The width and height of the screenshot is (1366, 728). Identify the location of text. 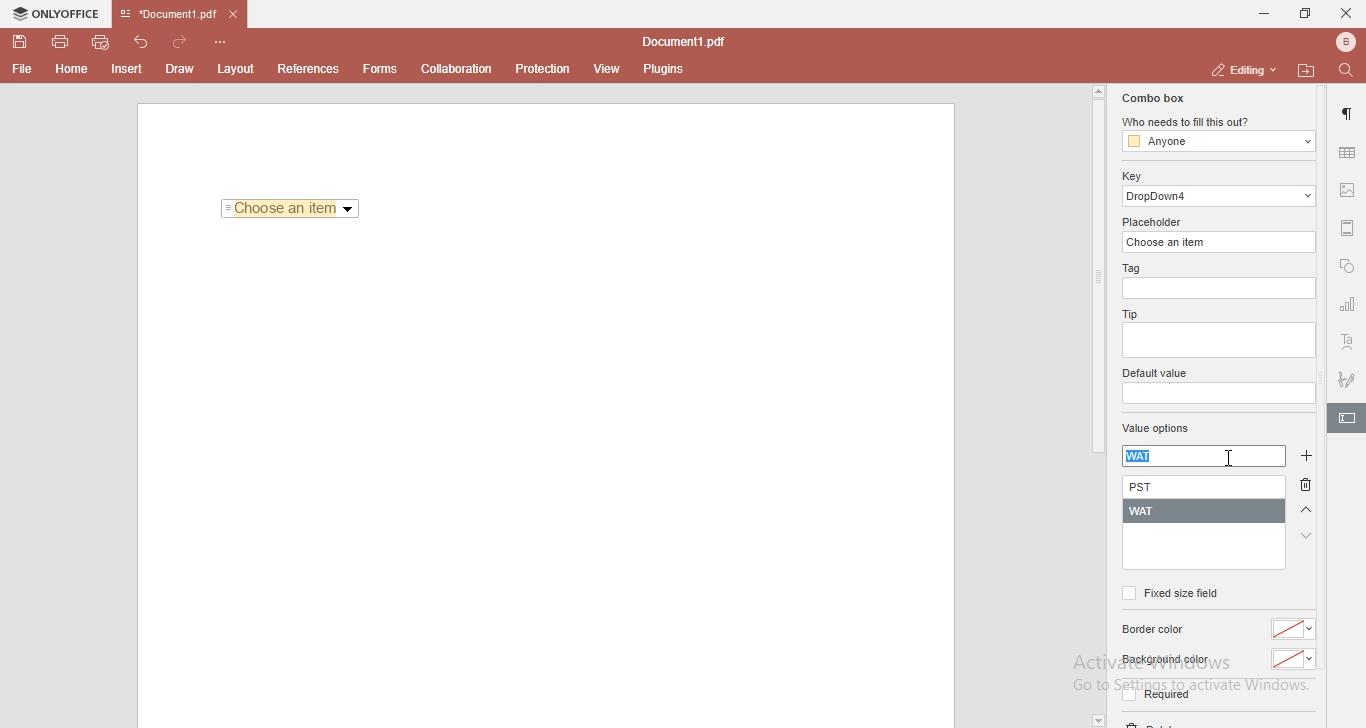
(1348, 343).